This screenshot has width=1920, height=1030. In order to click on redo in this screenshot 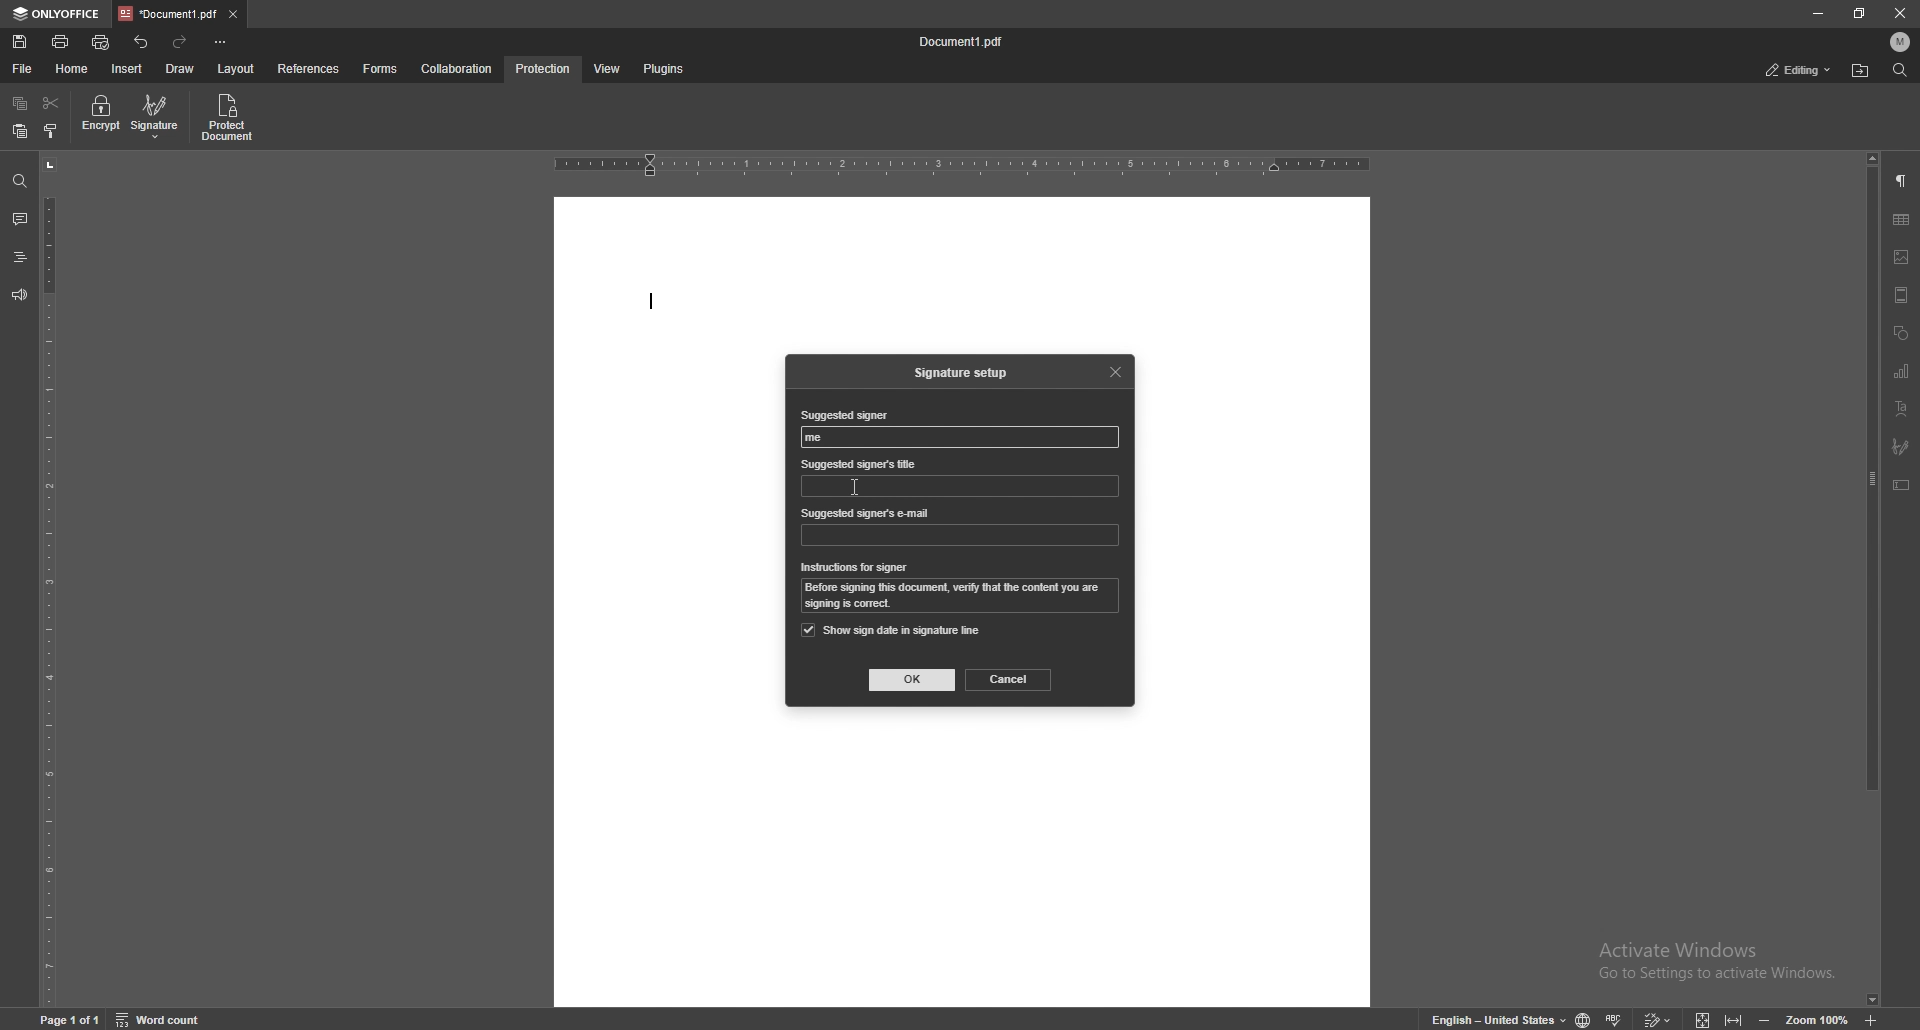, I will do `click(181, 42)`.